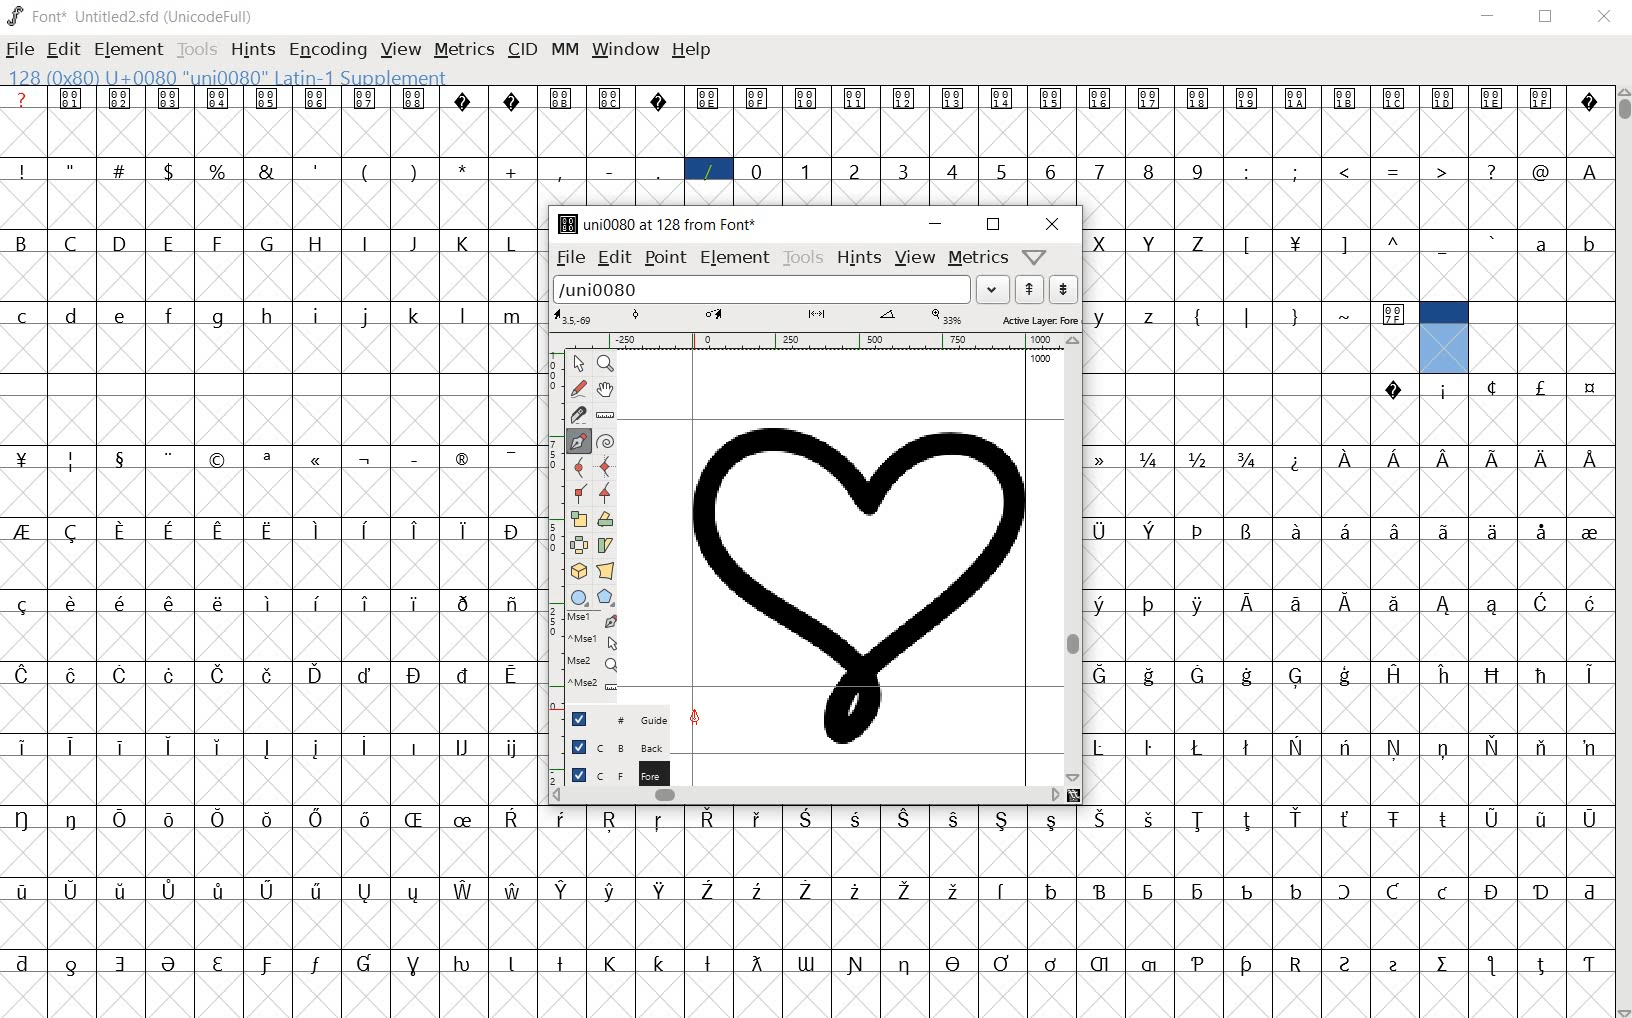 Image resolution: width=1632 pixels, height=1018 pixels. What do you see at coordinates (857, 819) in the screenshot?
I see `glyph` at bounding box center [857, 819].